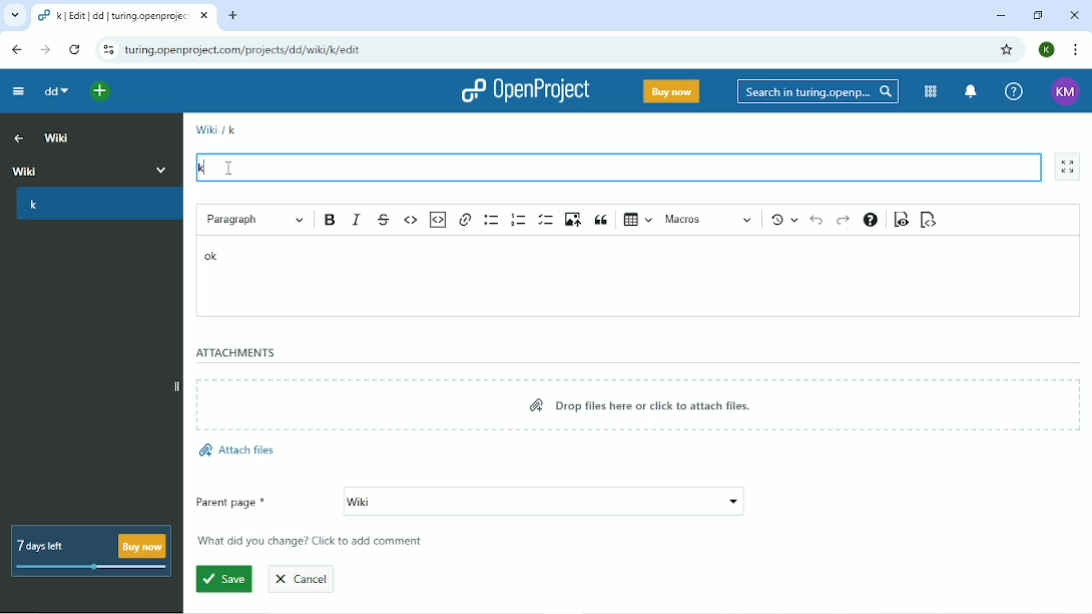 The image size is (1092, 614). Describe the element at coordinates (101, 90) in the screenshot. I see `Open quick add menu` at that location.